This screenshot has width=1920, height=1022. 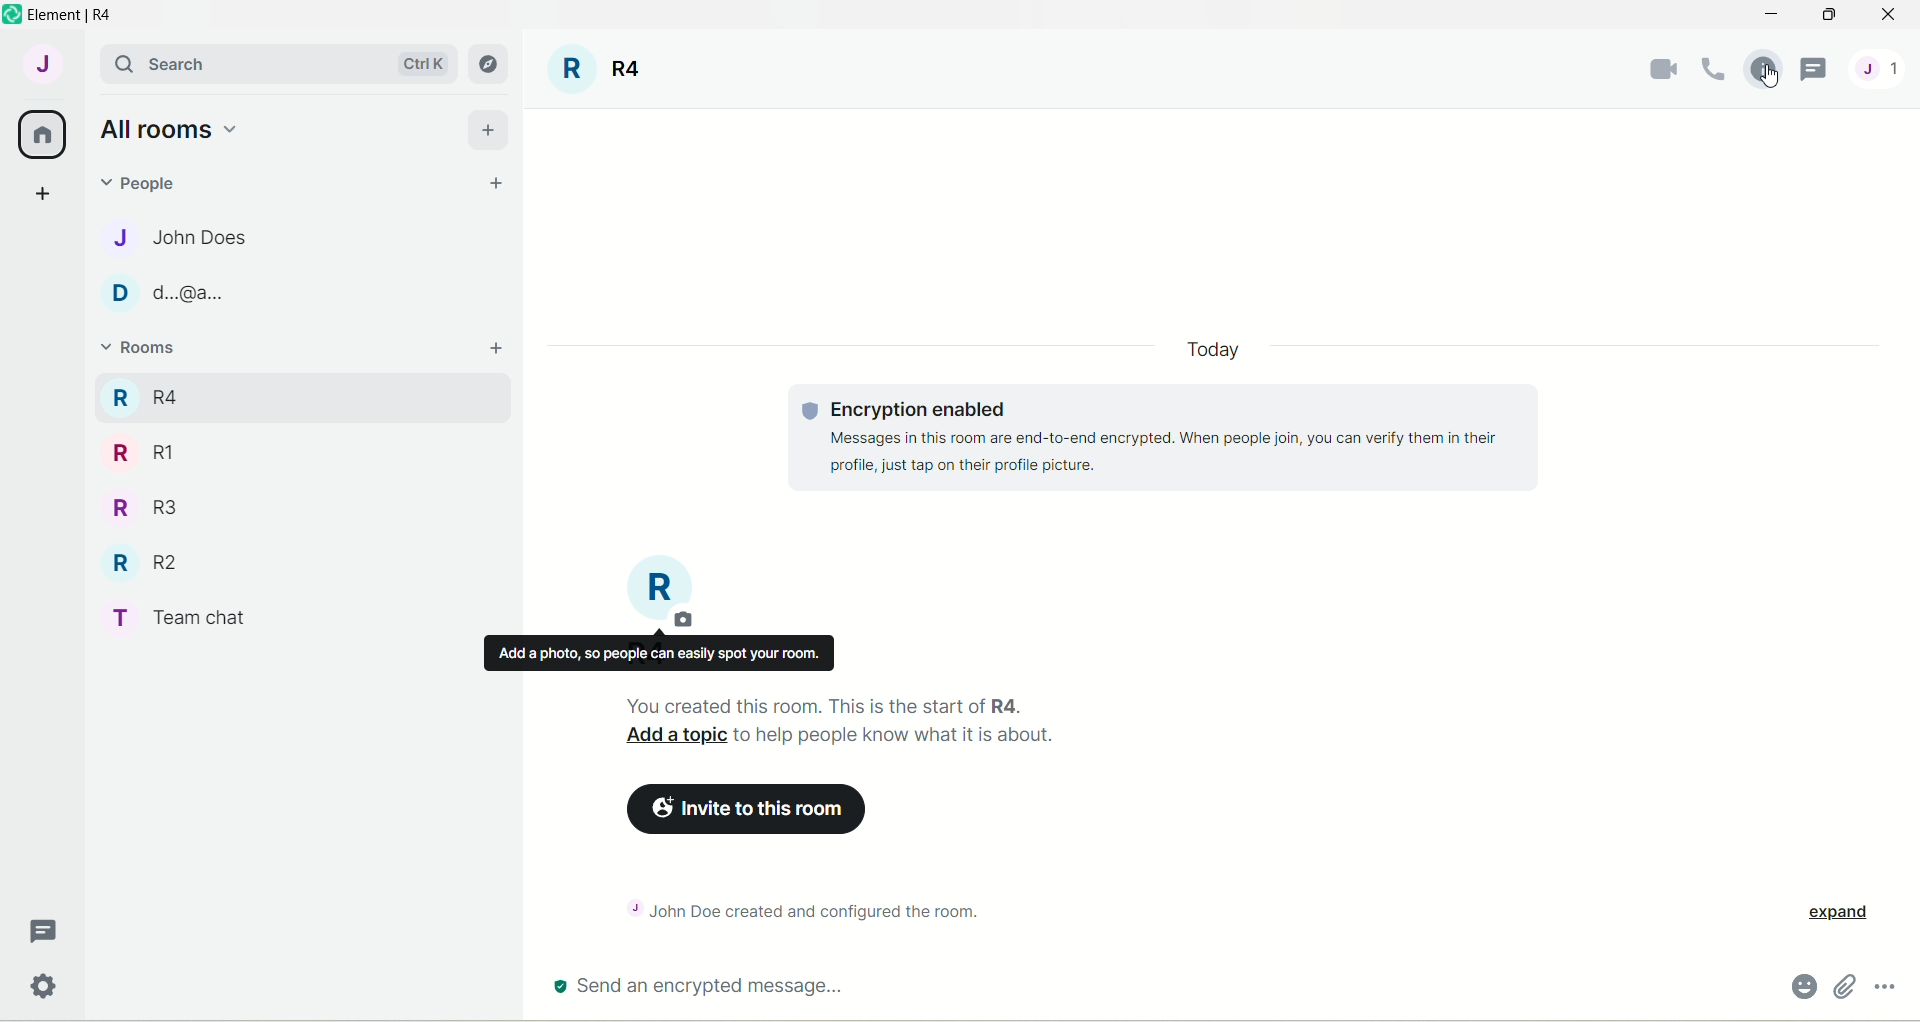 I want to click on people, so click(x=1889, y=67).